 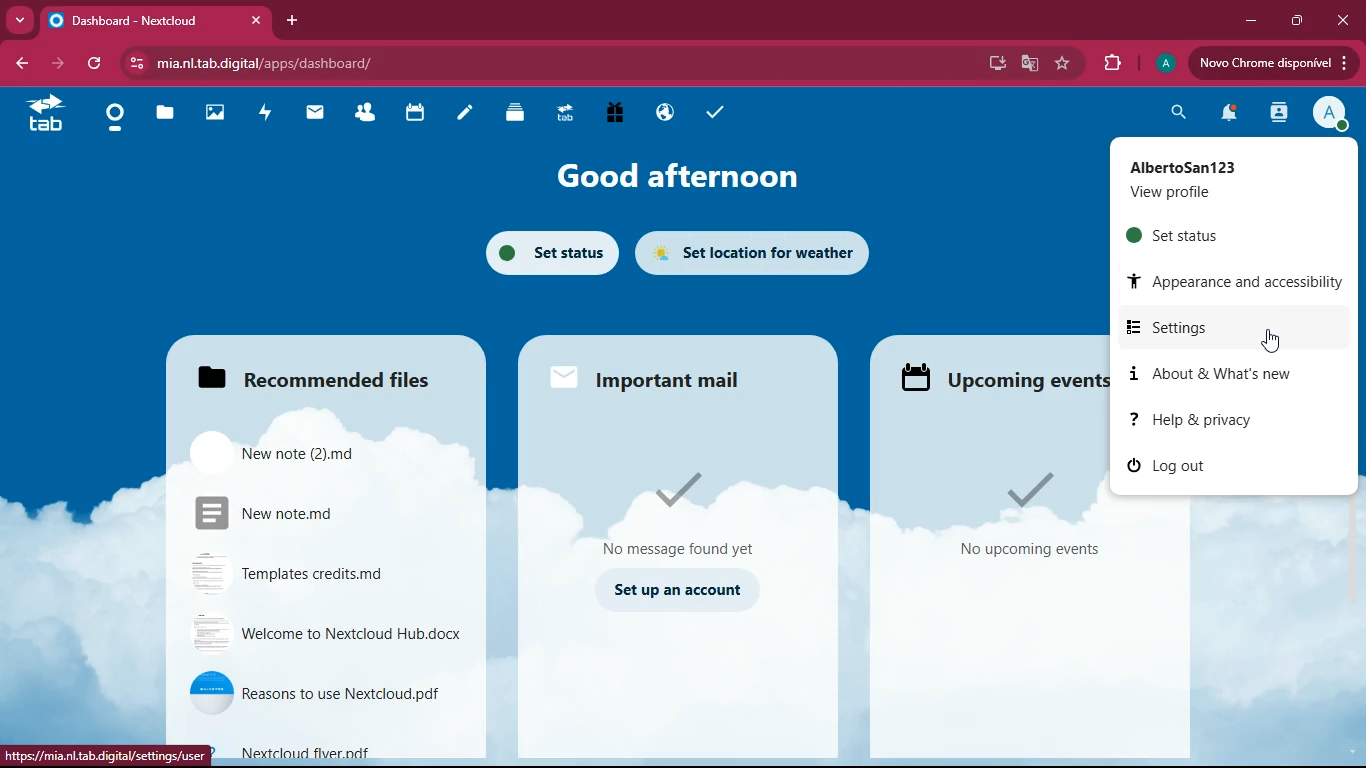 I want to click on set status, so click(x=550, y=253).